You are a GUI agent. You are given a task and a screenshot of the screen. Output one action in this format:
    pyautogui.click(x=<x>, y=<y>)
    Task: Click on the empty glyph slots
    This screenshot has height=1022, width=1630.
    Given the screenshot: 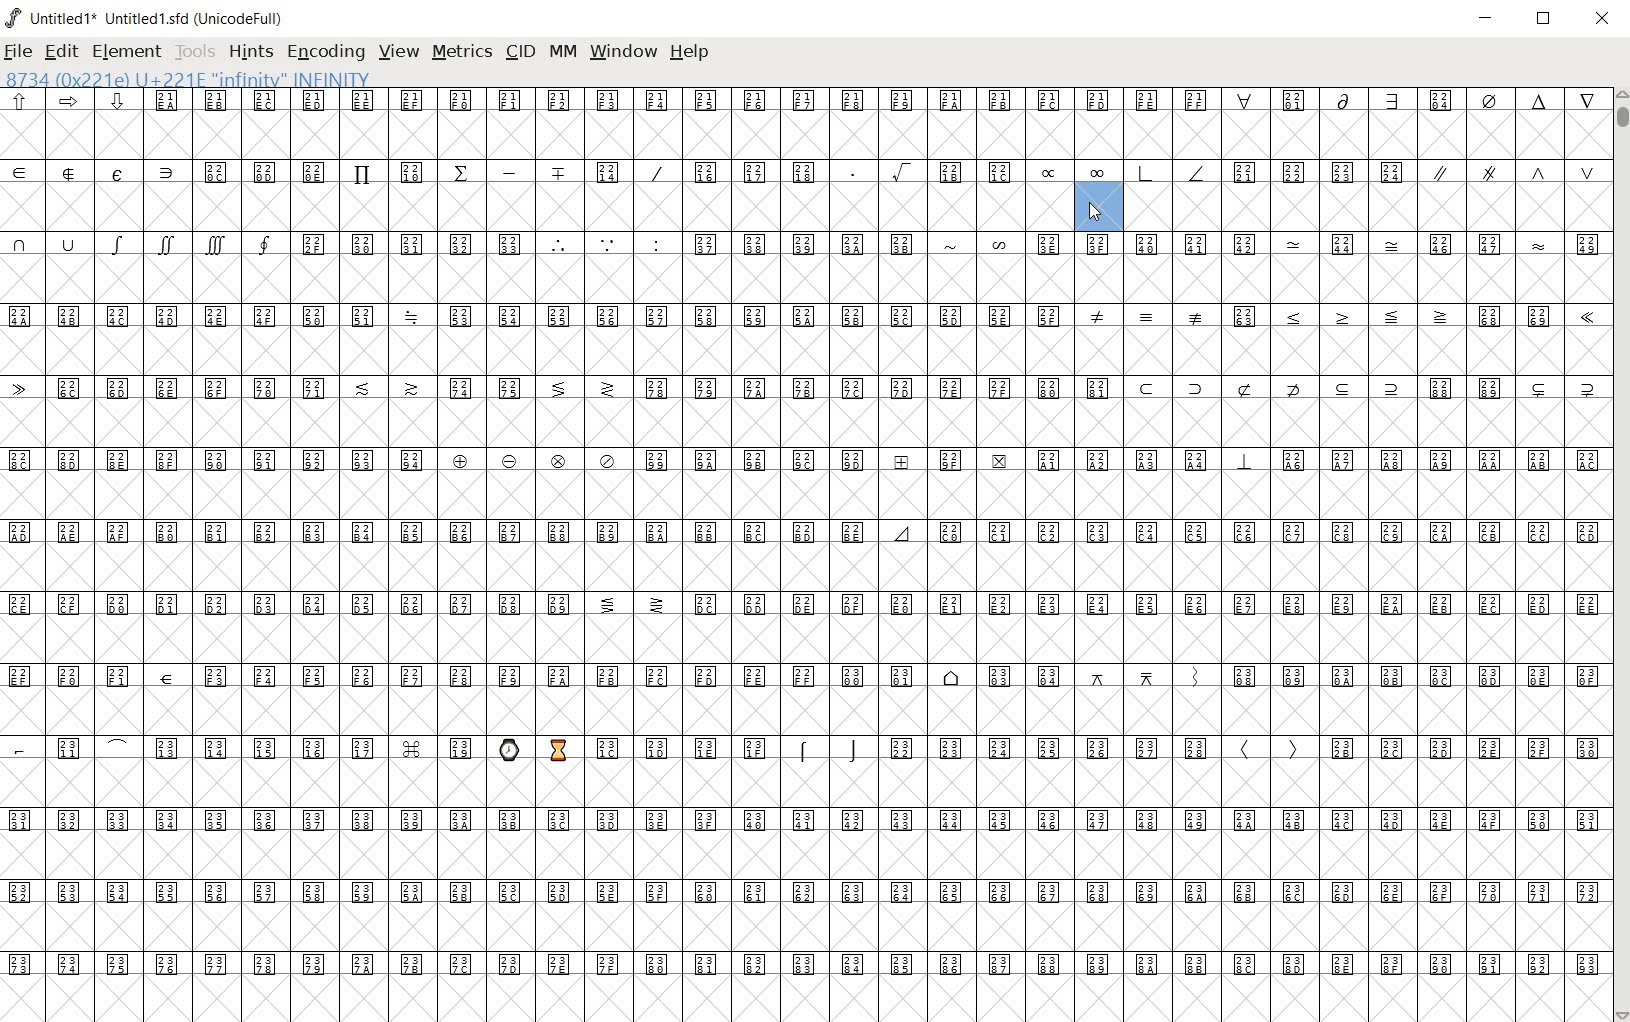 What is the action you would take?
    pyautogui.click(x=805, y=567)
    